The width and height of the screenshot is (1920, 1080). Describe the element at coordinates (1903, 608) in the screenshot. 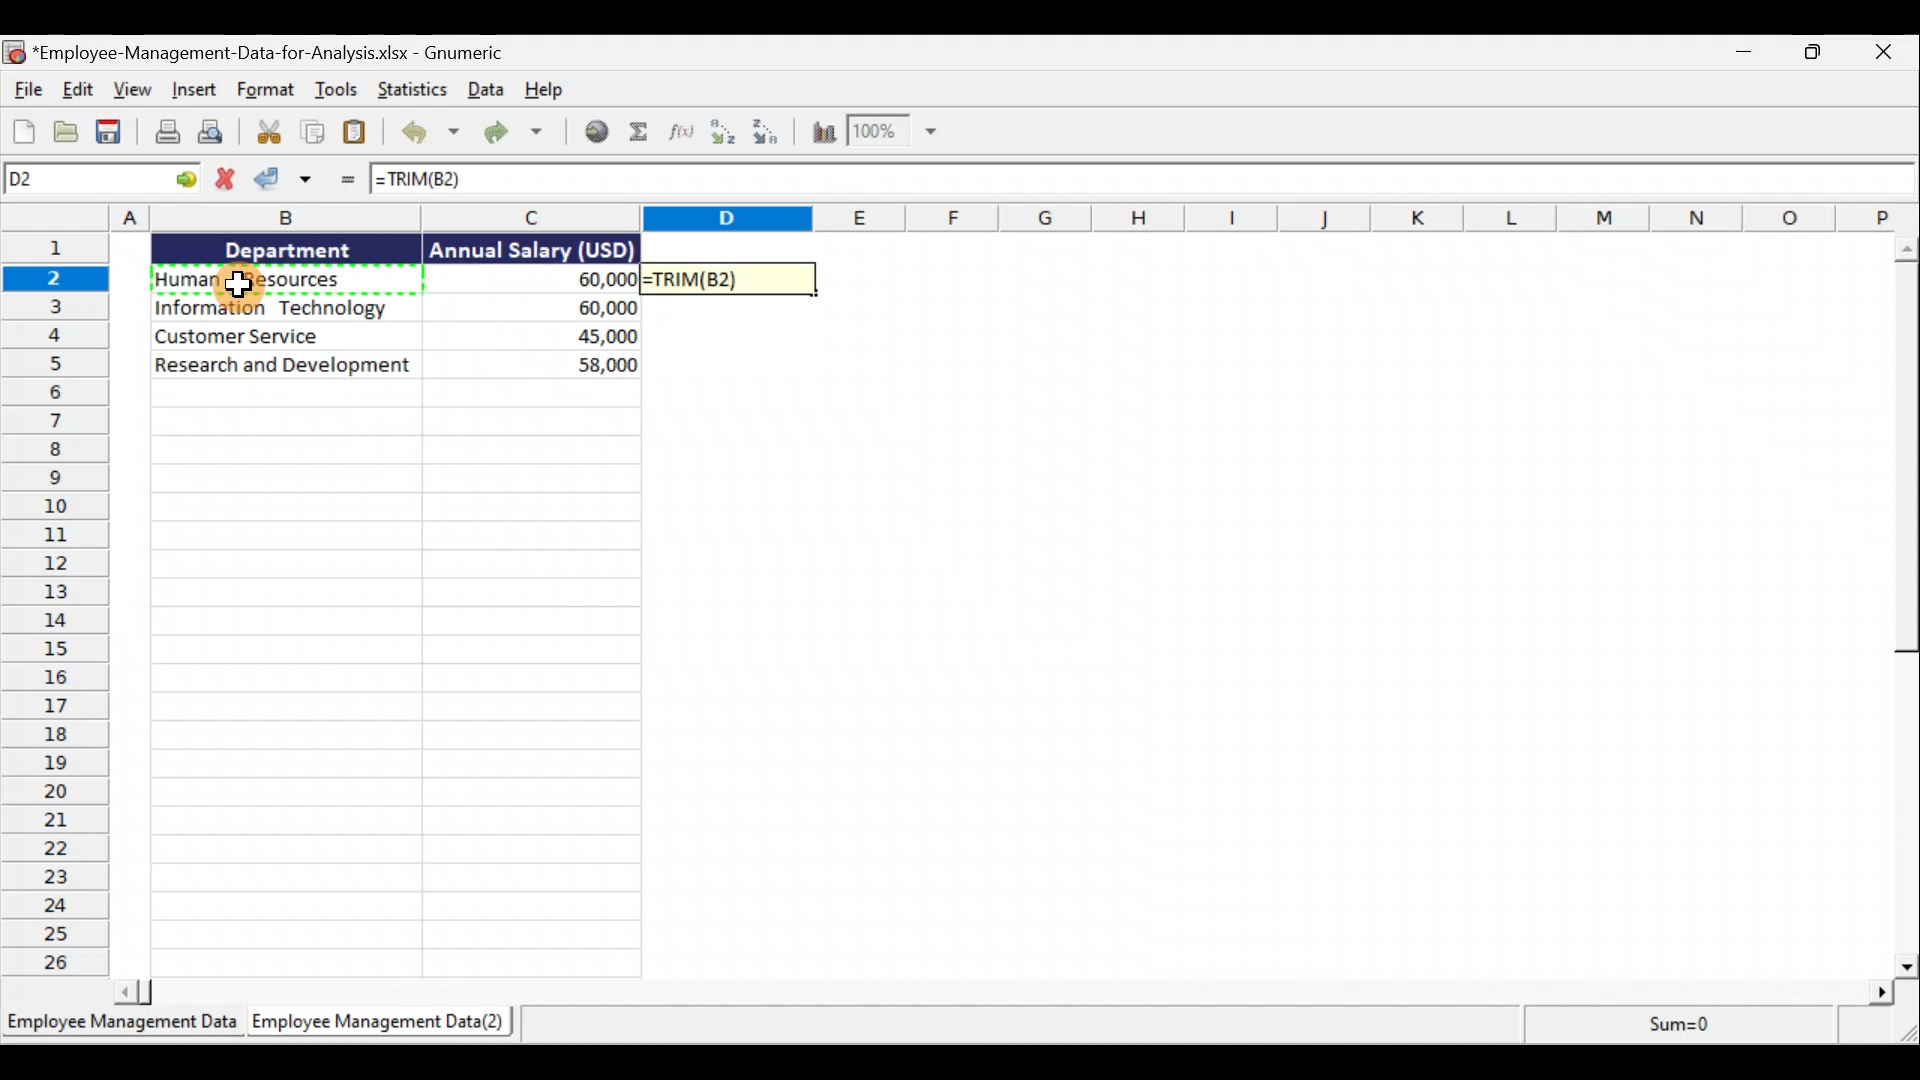

I see `scroll bar` at that location.